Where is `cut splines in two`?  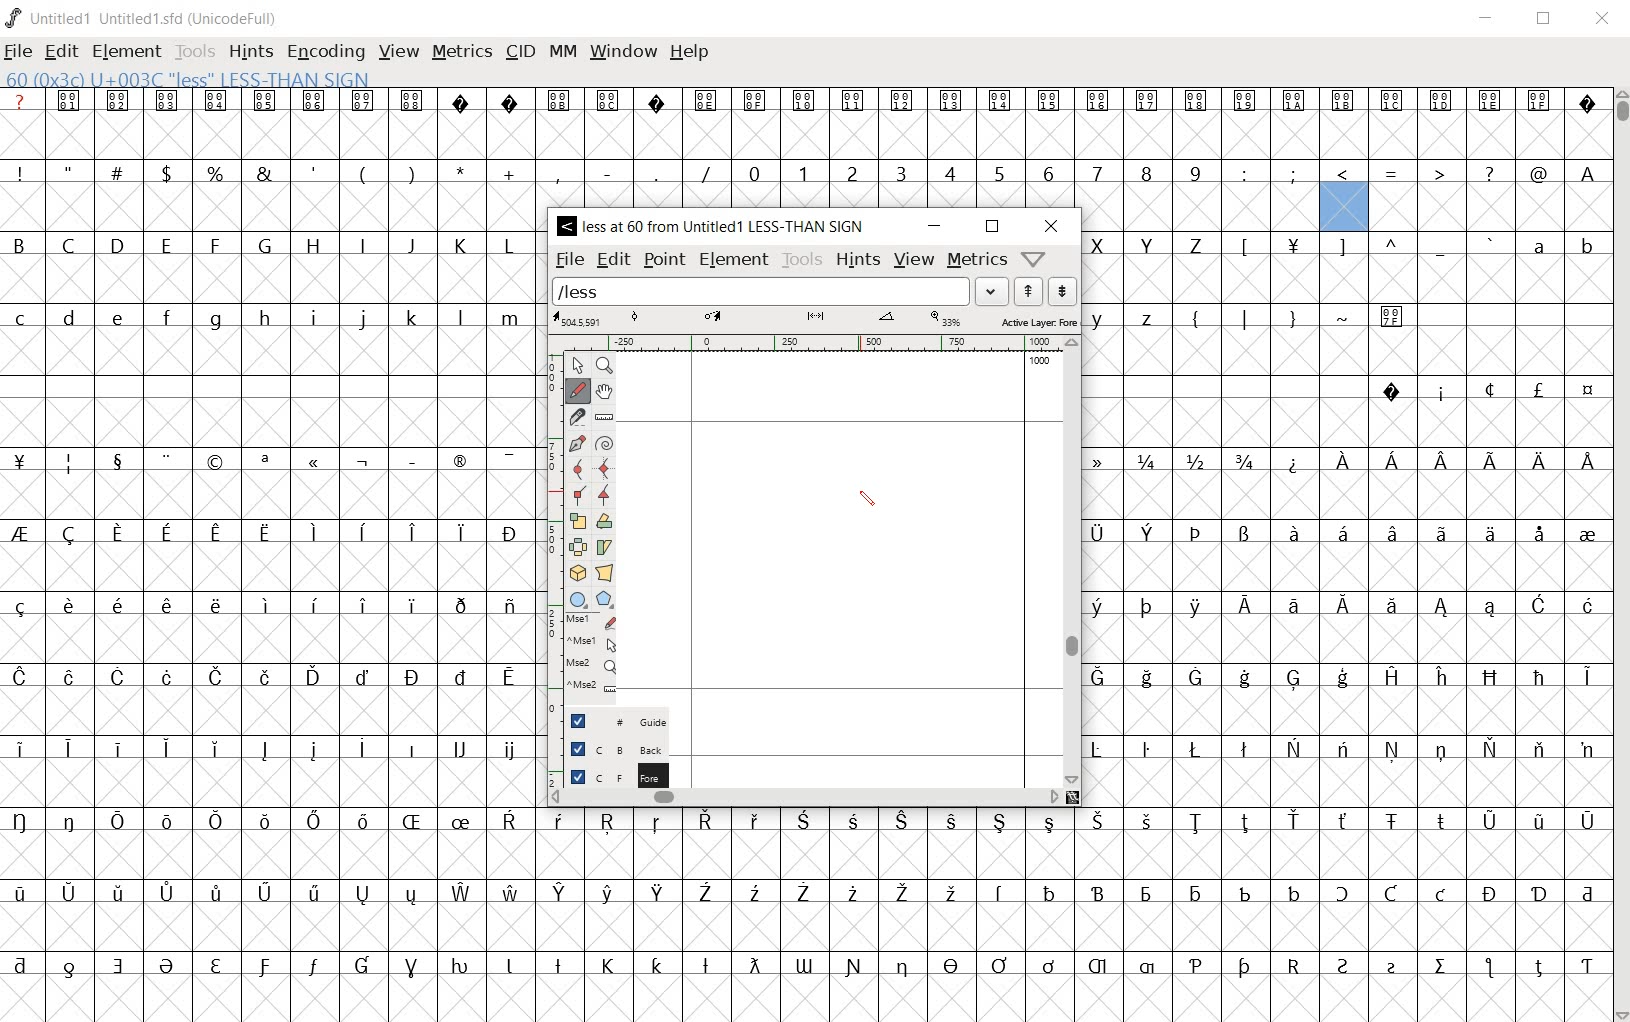
cut splines in two is located at coordinates (577, 416).